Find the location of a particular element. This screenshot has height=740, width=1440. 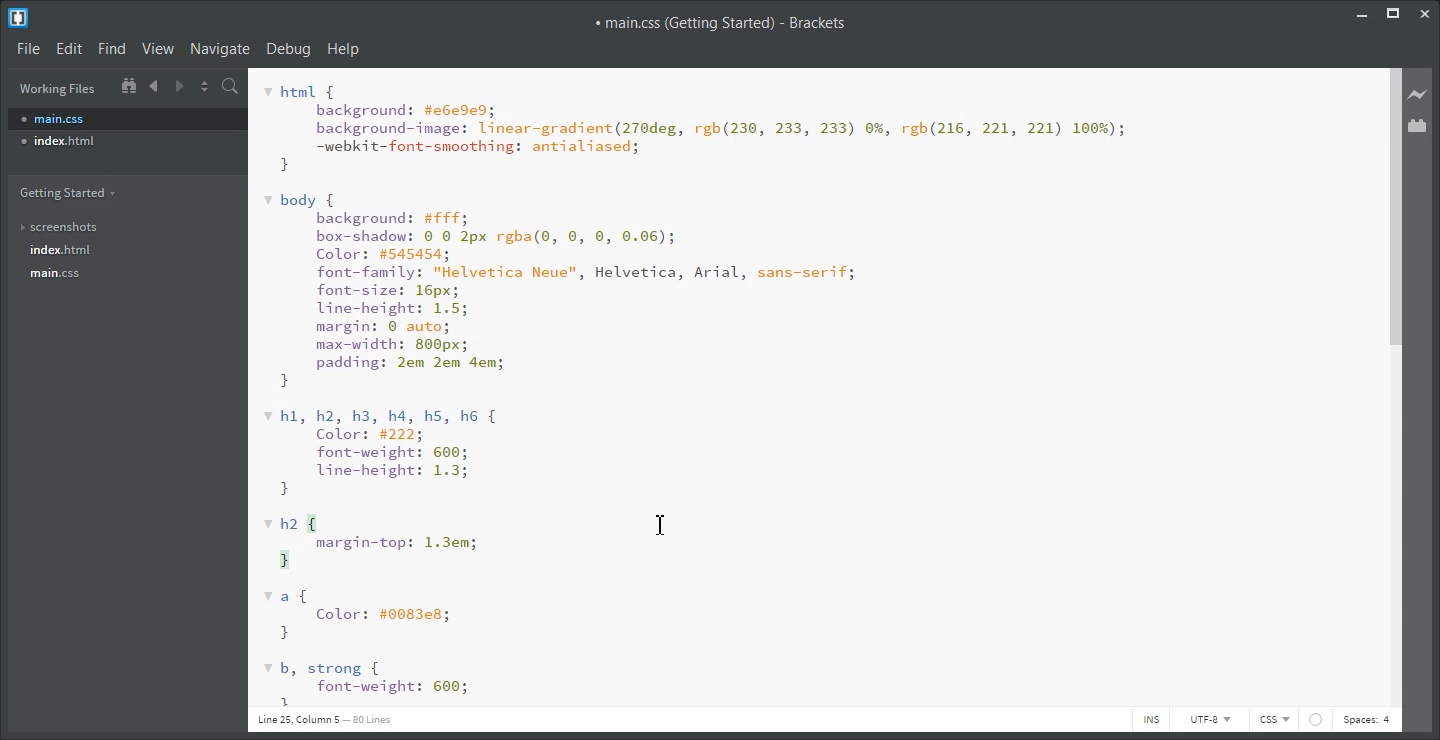

Navigate Backward is located at coordinates (156, 85).